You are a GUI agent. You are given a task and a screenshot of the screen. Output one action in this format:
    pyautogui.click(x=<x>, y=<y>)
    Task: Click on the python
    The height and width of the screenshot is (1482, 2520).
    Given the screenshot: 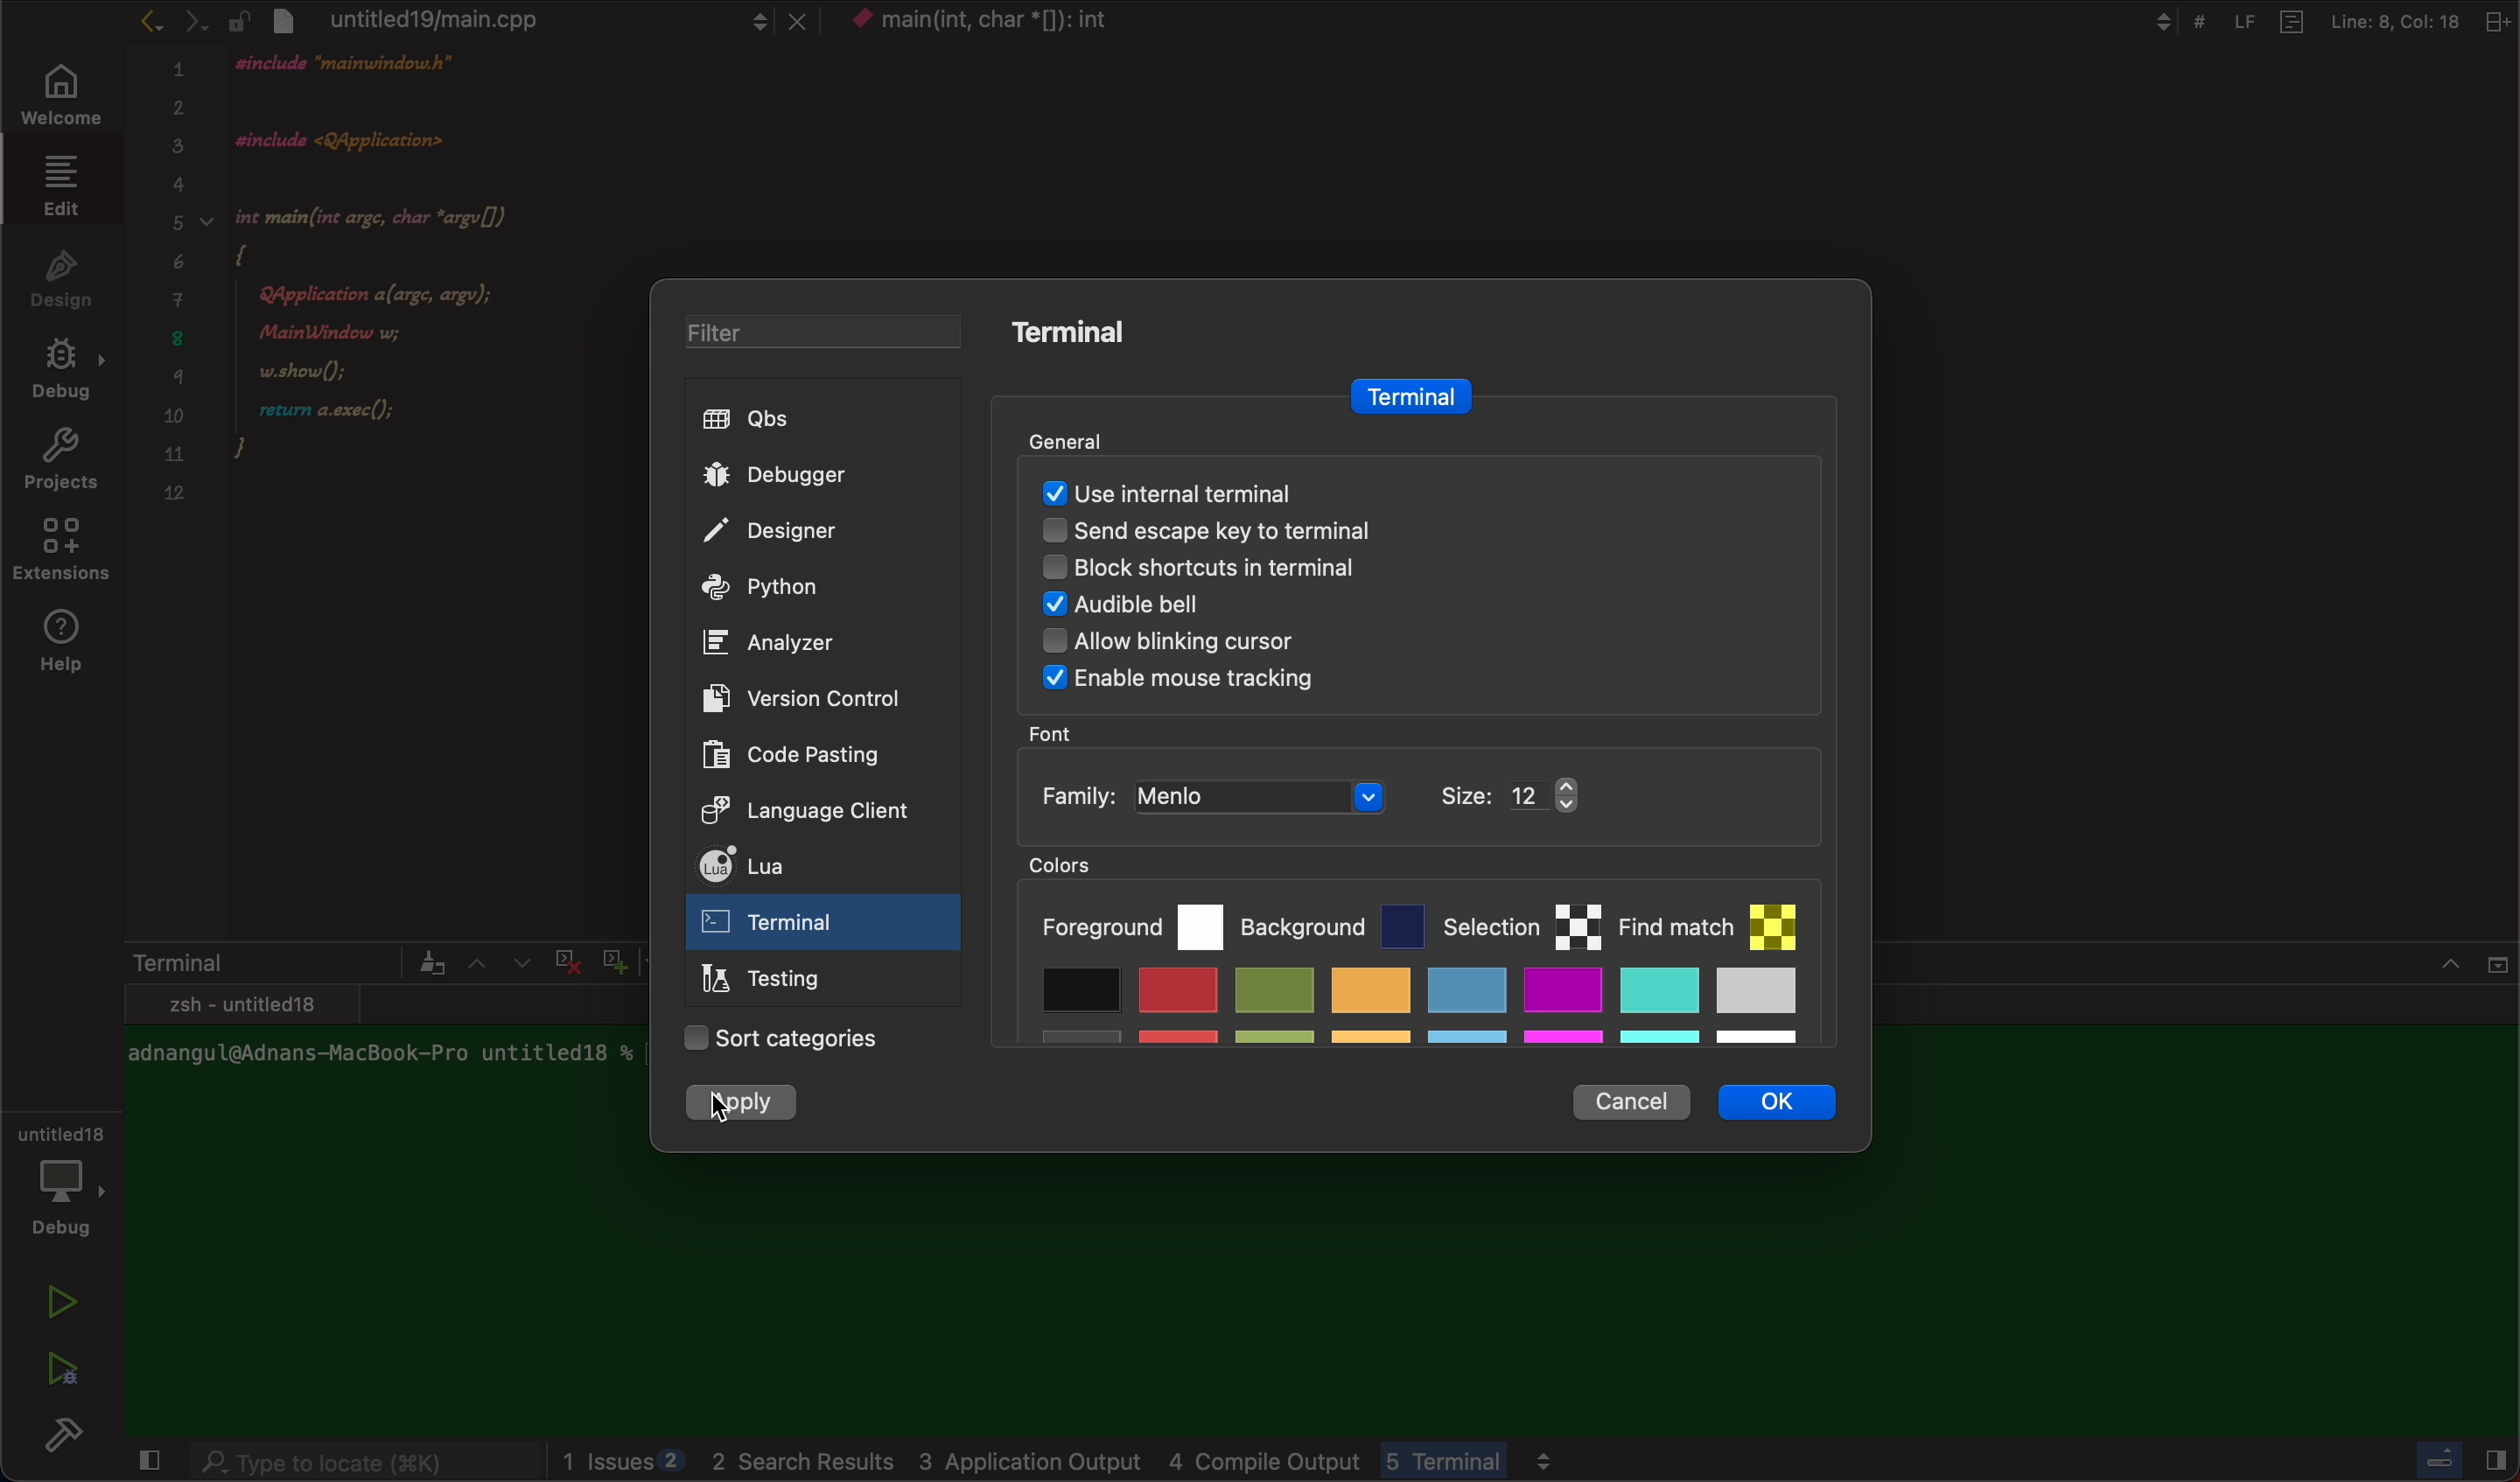 What is the action you would take?
    pyautogui.click(x=804, y=589)
    